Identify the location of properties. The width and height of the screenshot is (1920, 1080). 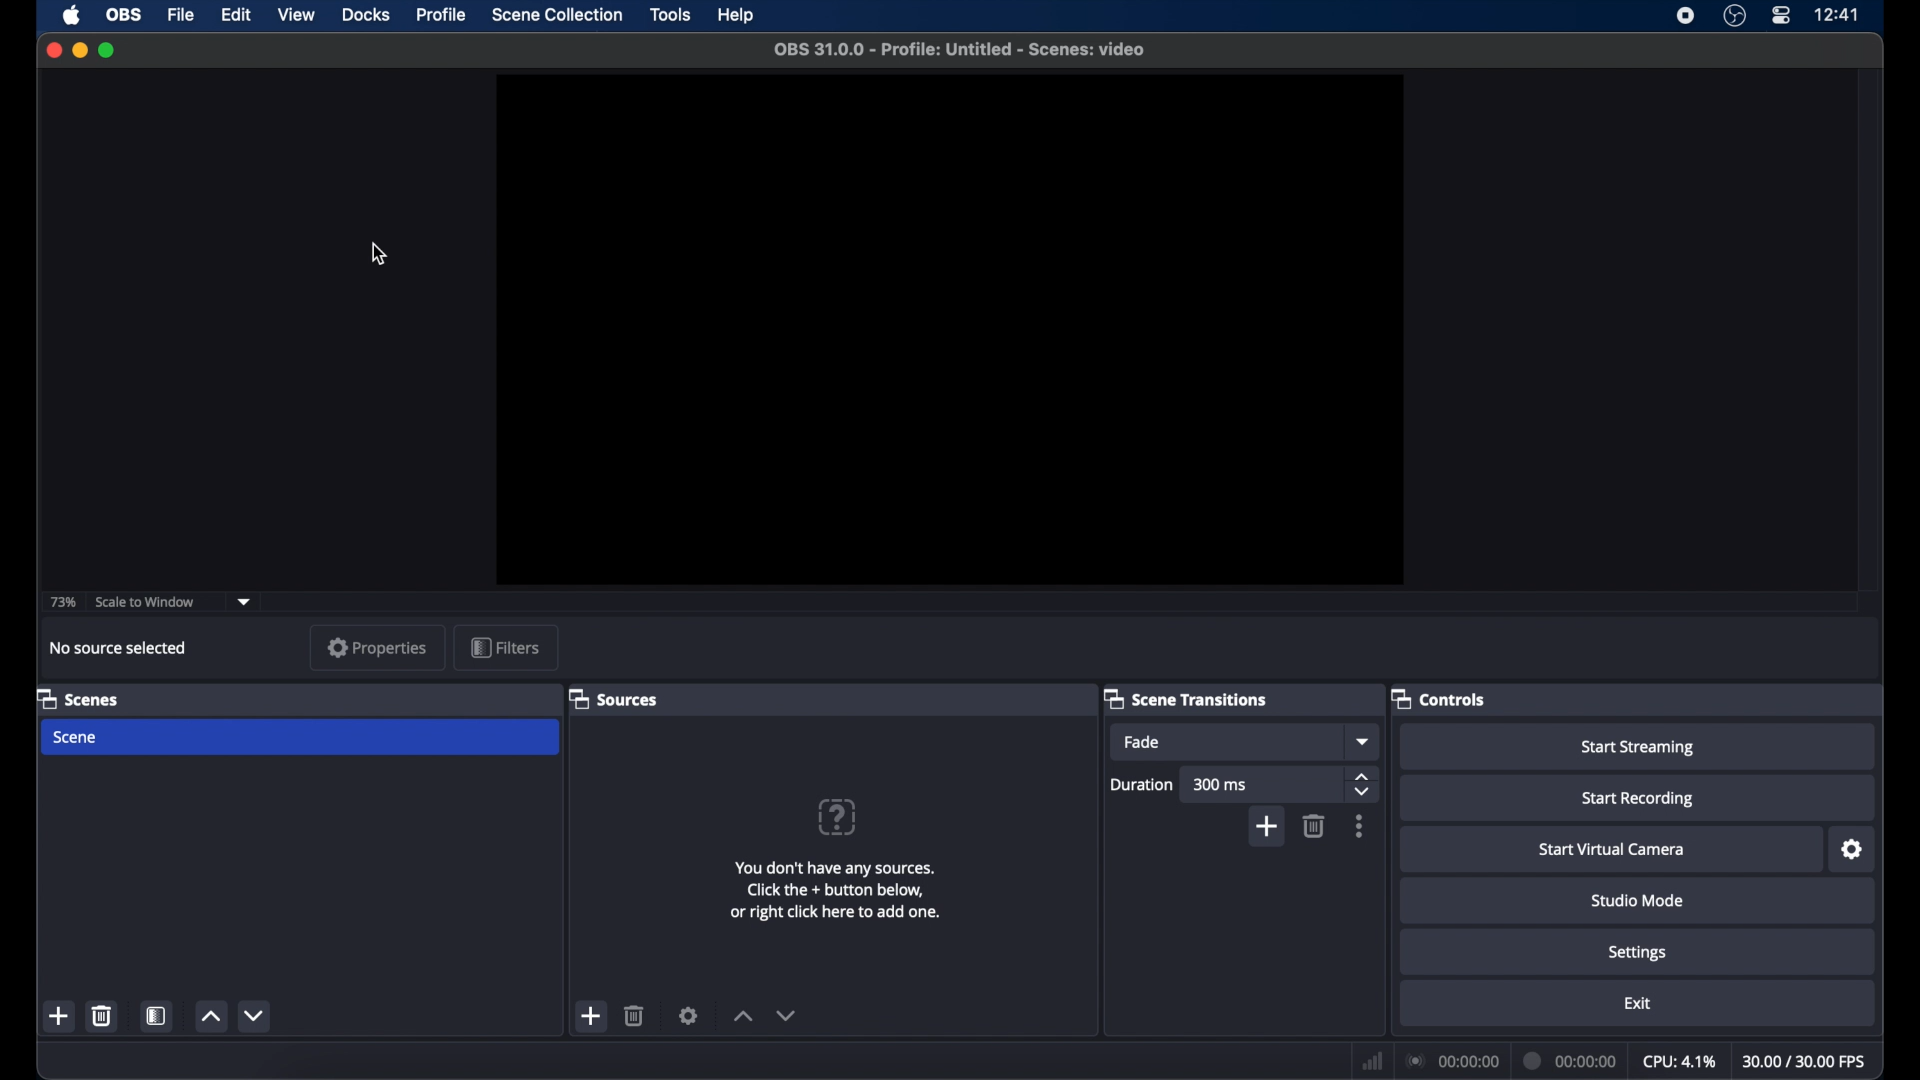
(379, 647).